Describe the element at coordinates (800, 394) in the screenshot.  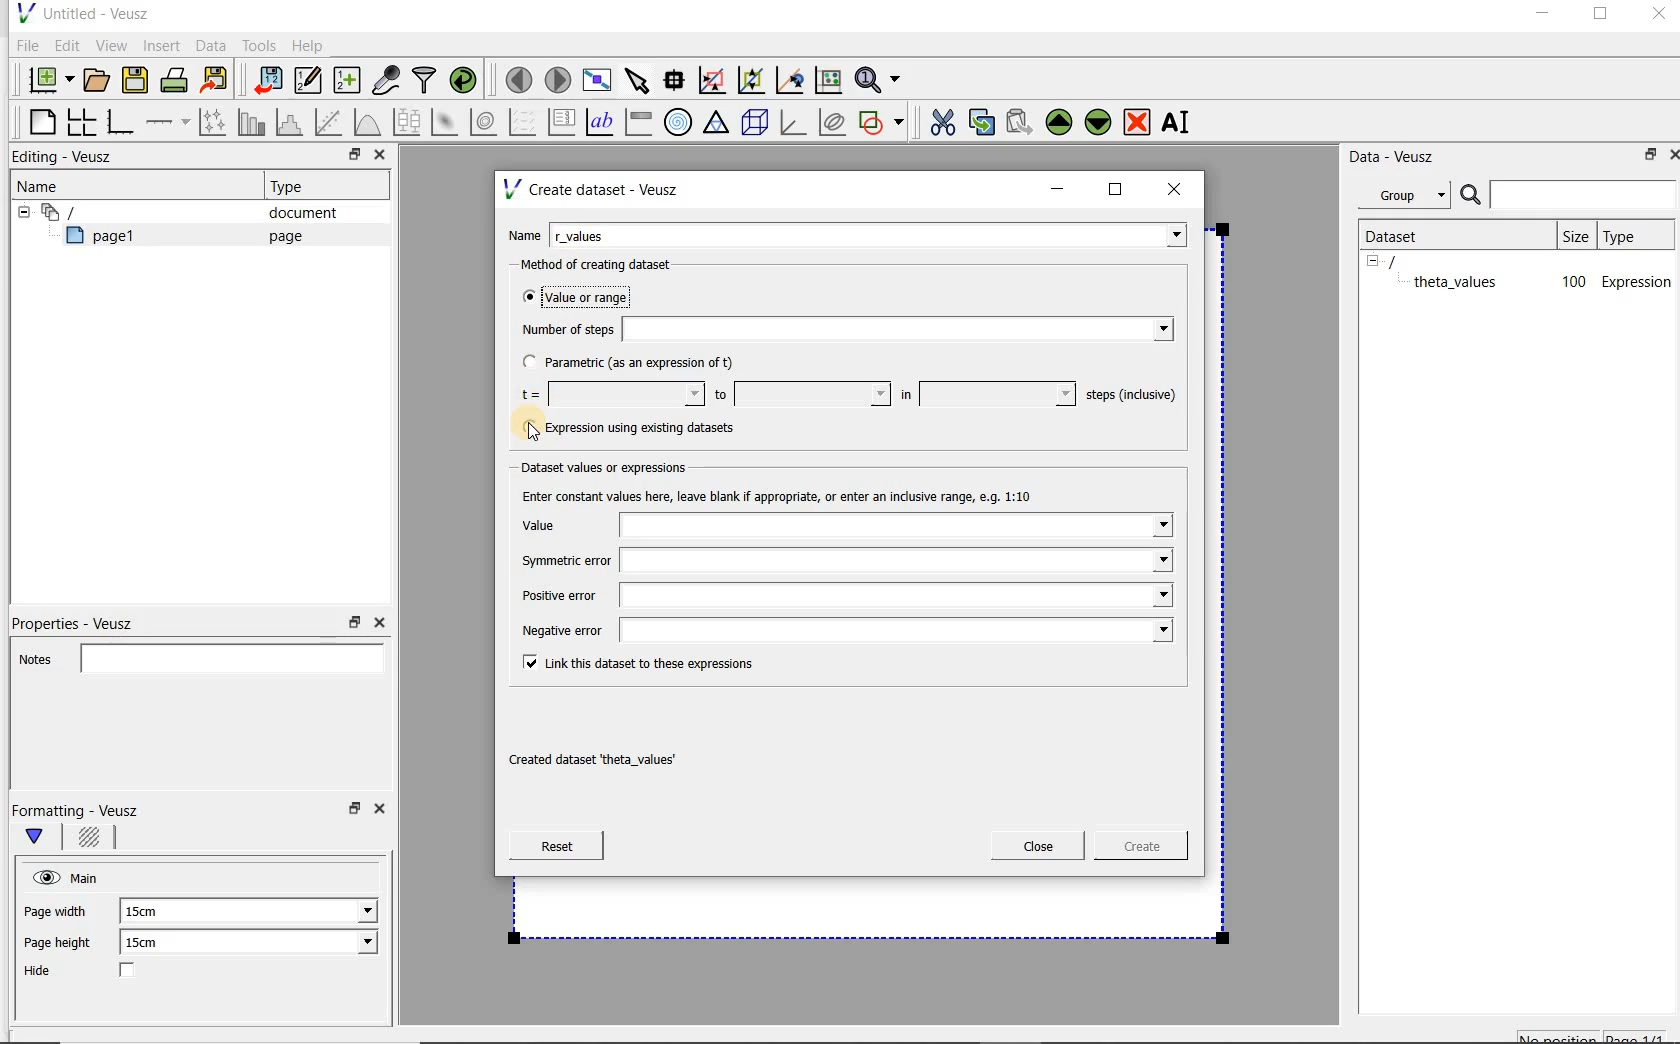
I see `to` at that location.